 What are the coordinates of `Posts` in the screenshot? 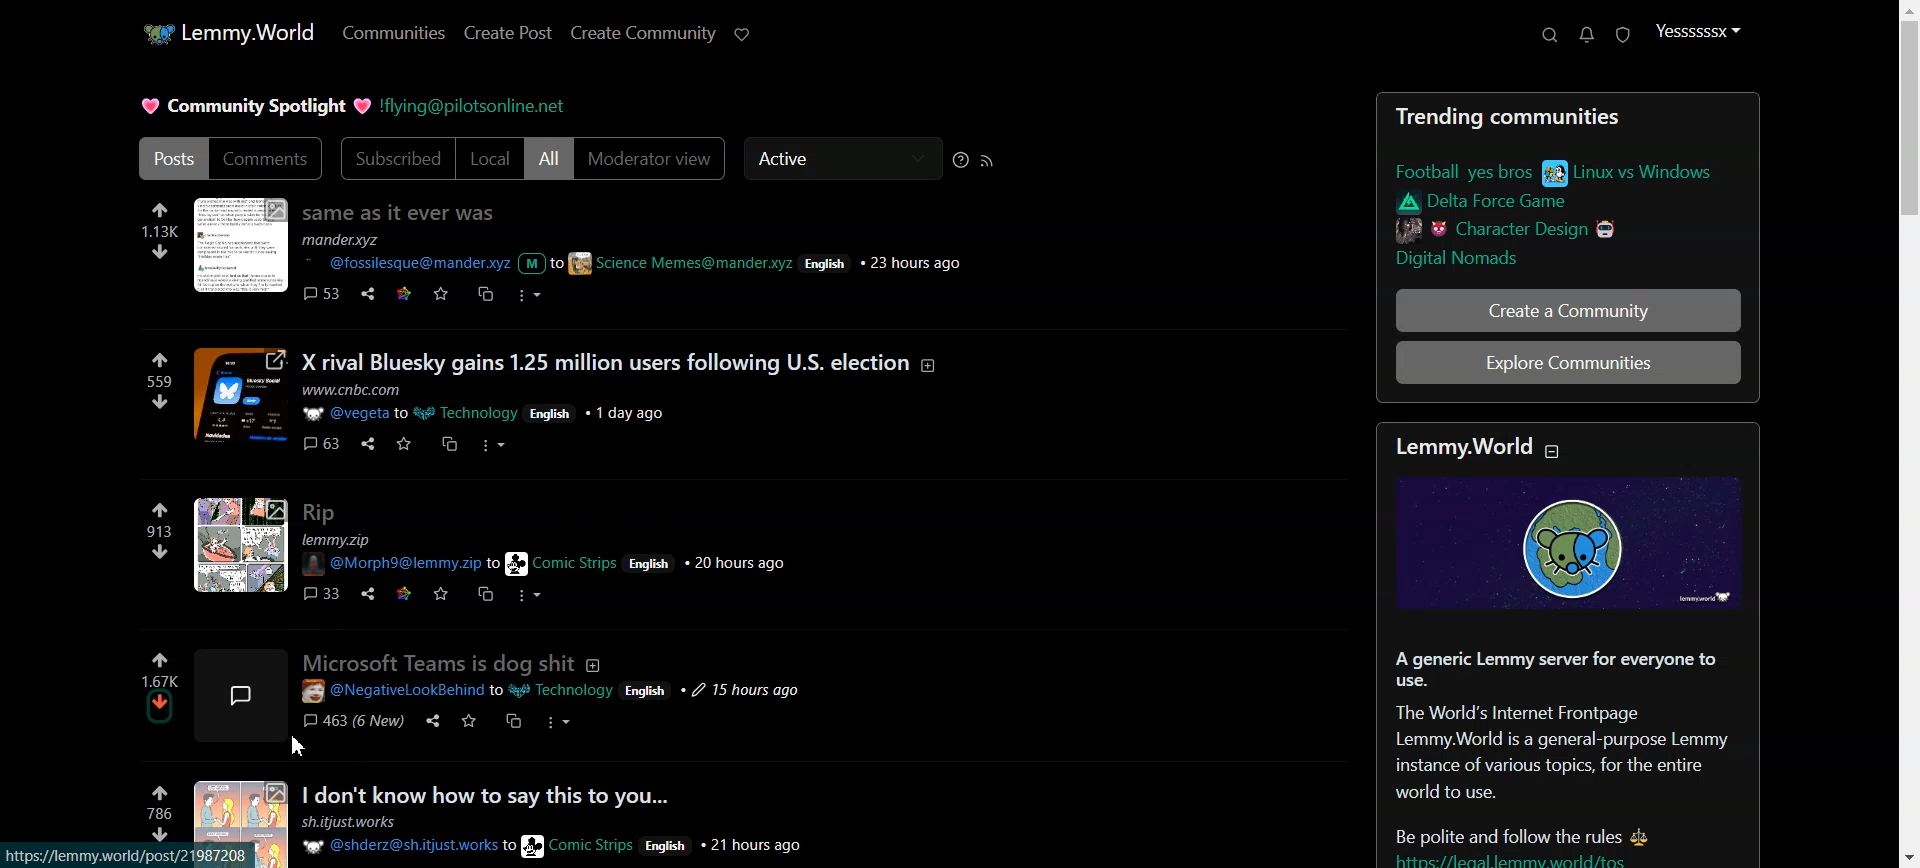 It's located at (563, 403).